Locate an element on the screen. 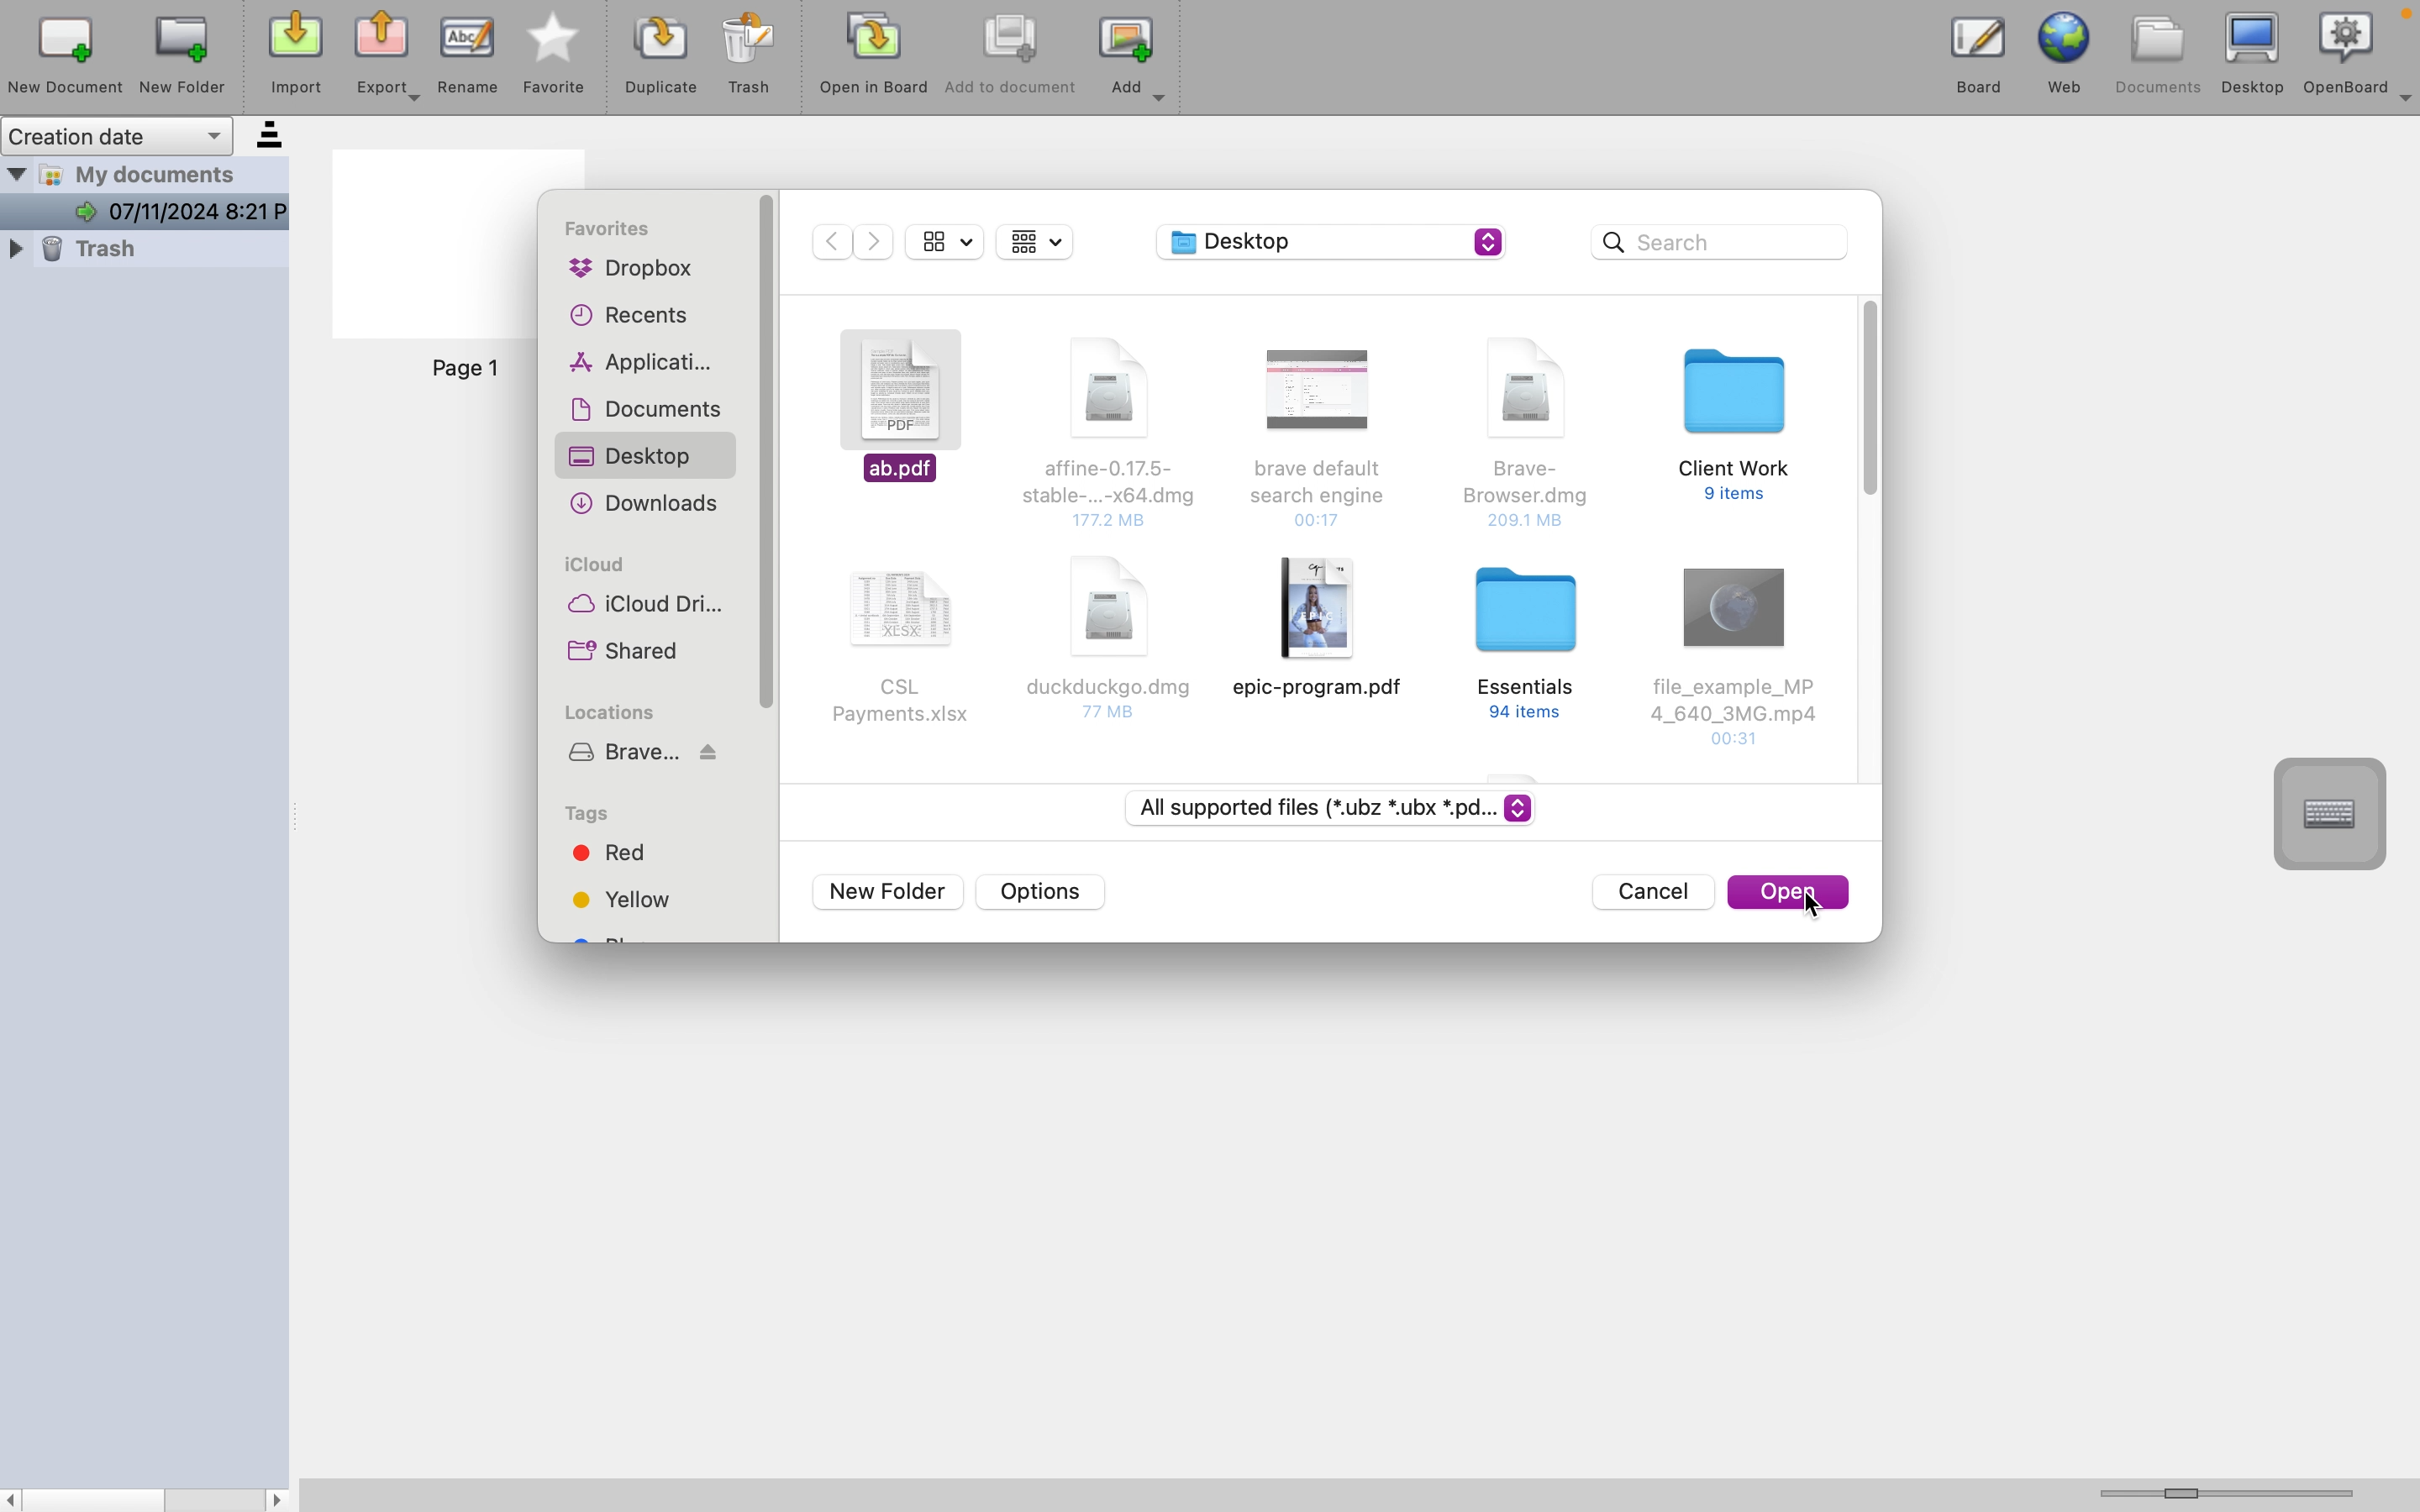  navigation buttons is located at coordinates (857, 244).